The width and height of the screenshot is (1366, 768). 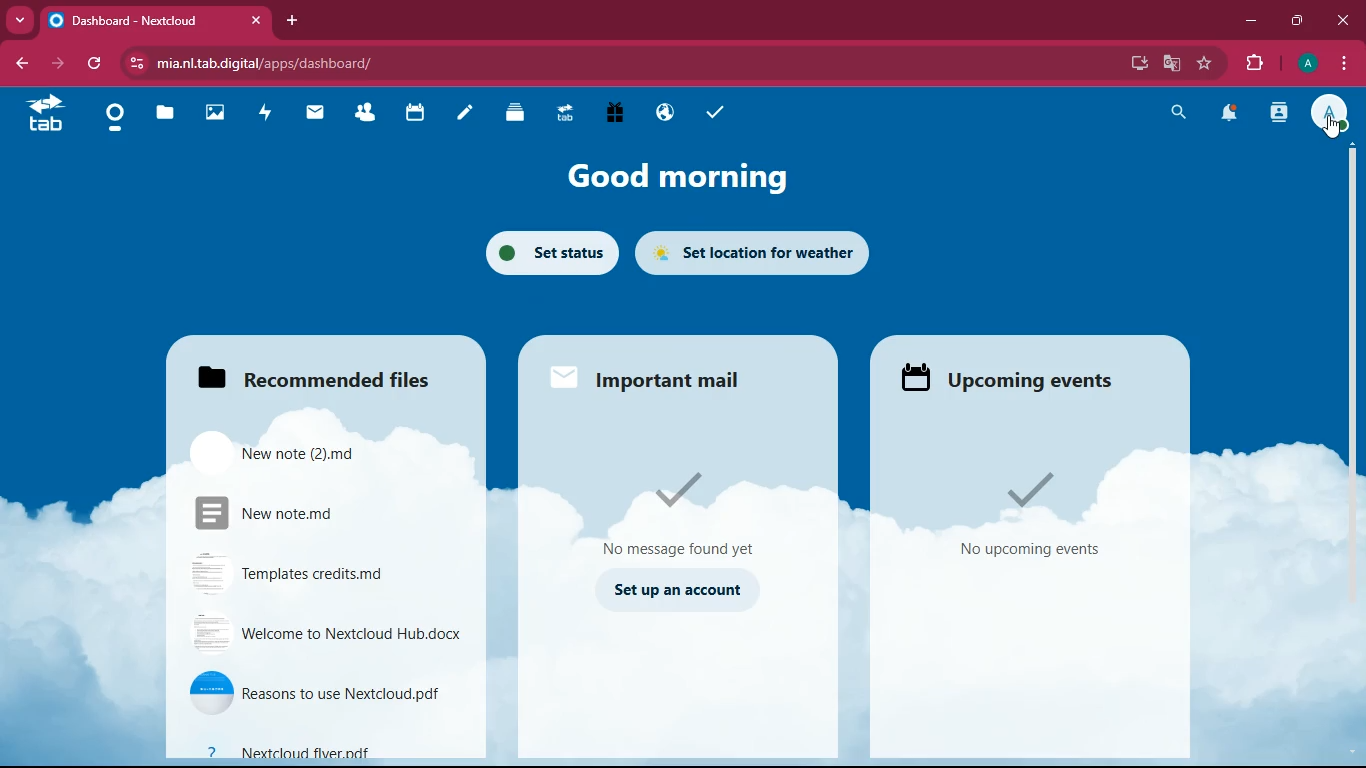 I want to click on good morning, so click(x=671, y=179).